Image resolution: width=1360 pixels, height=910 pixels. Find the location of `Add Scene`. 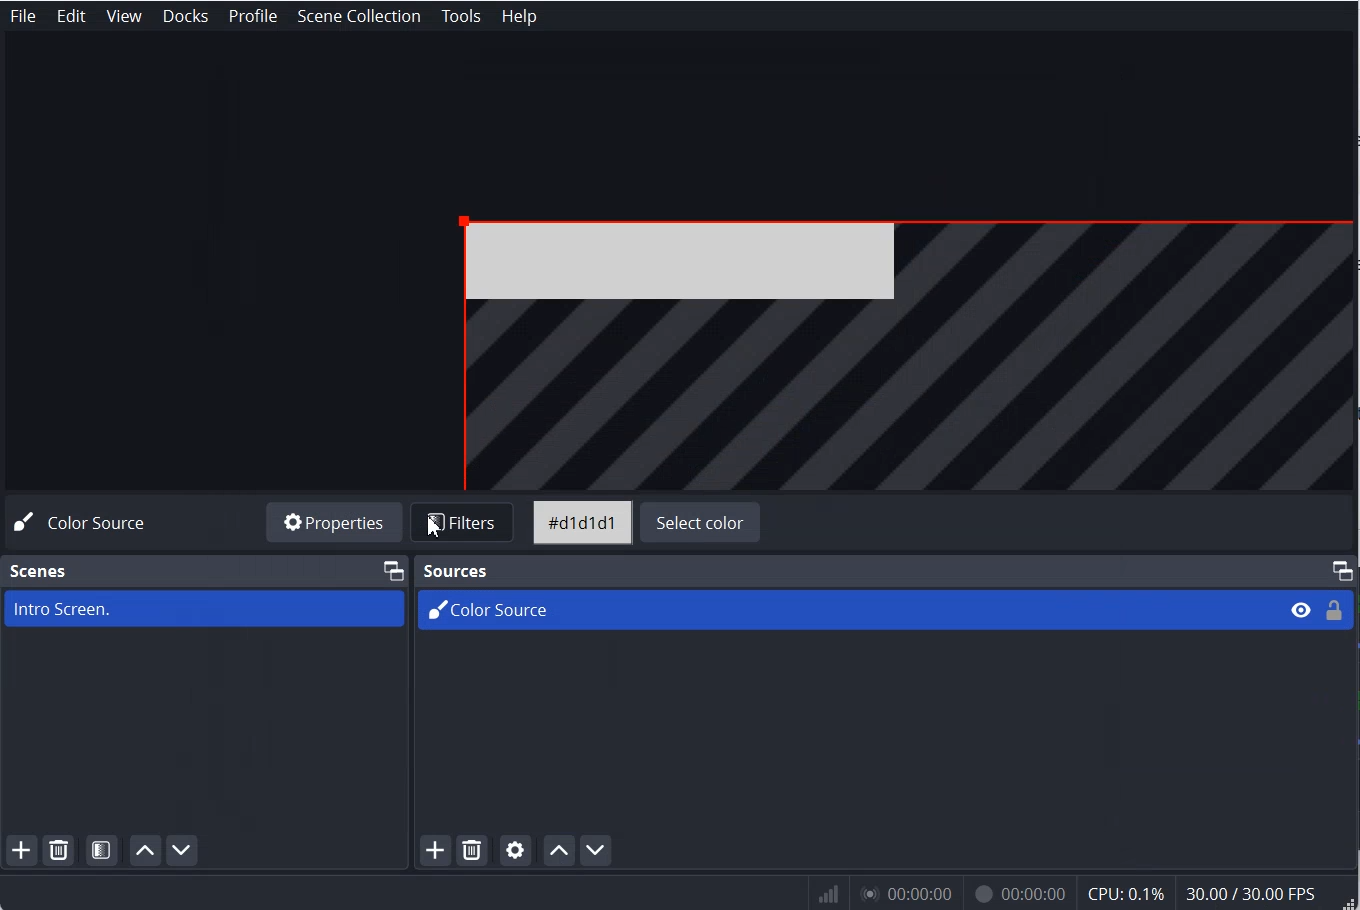

Add Scene is located at coordinates (21, 851).